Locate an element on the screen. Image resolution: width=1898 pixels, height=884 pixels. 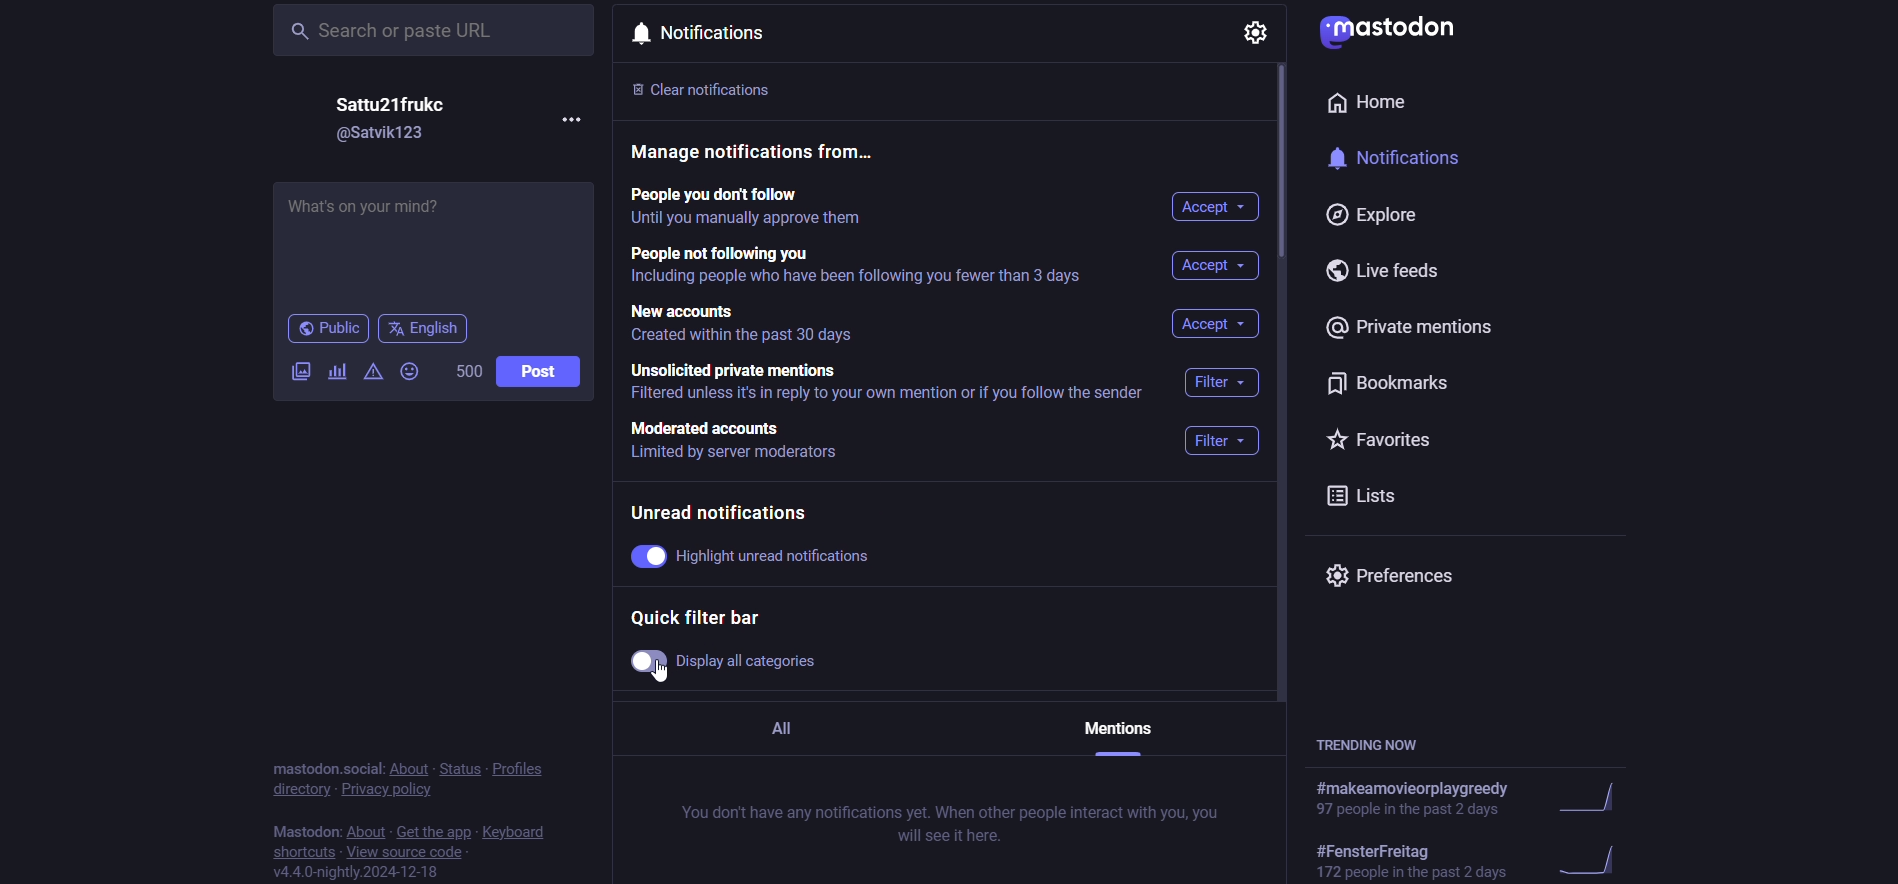
Manage notifications from... is located at coordinates (764, 154).